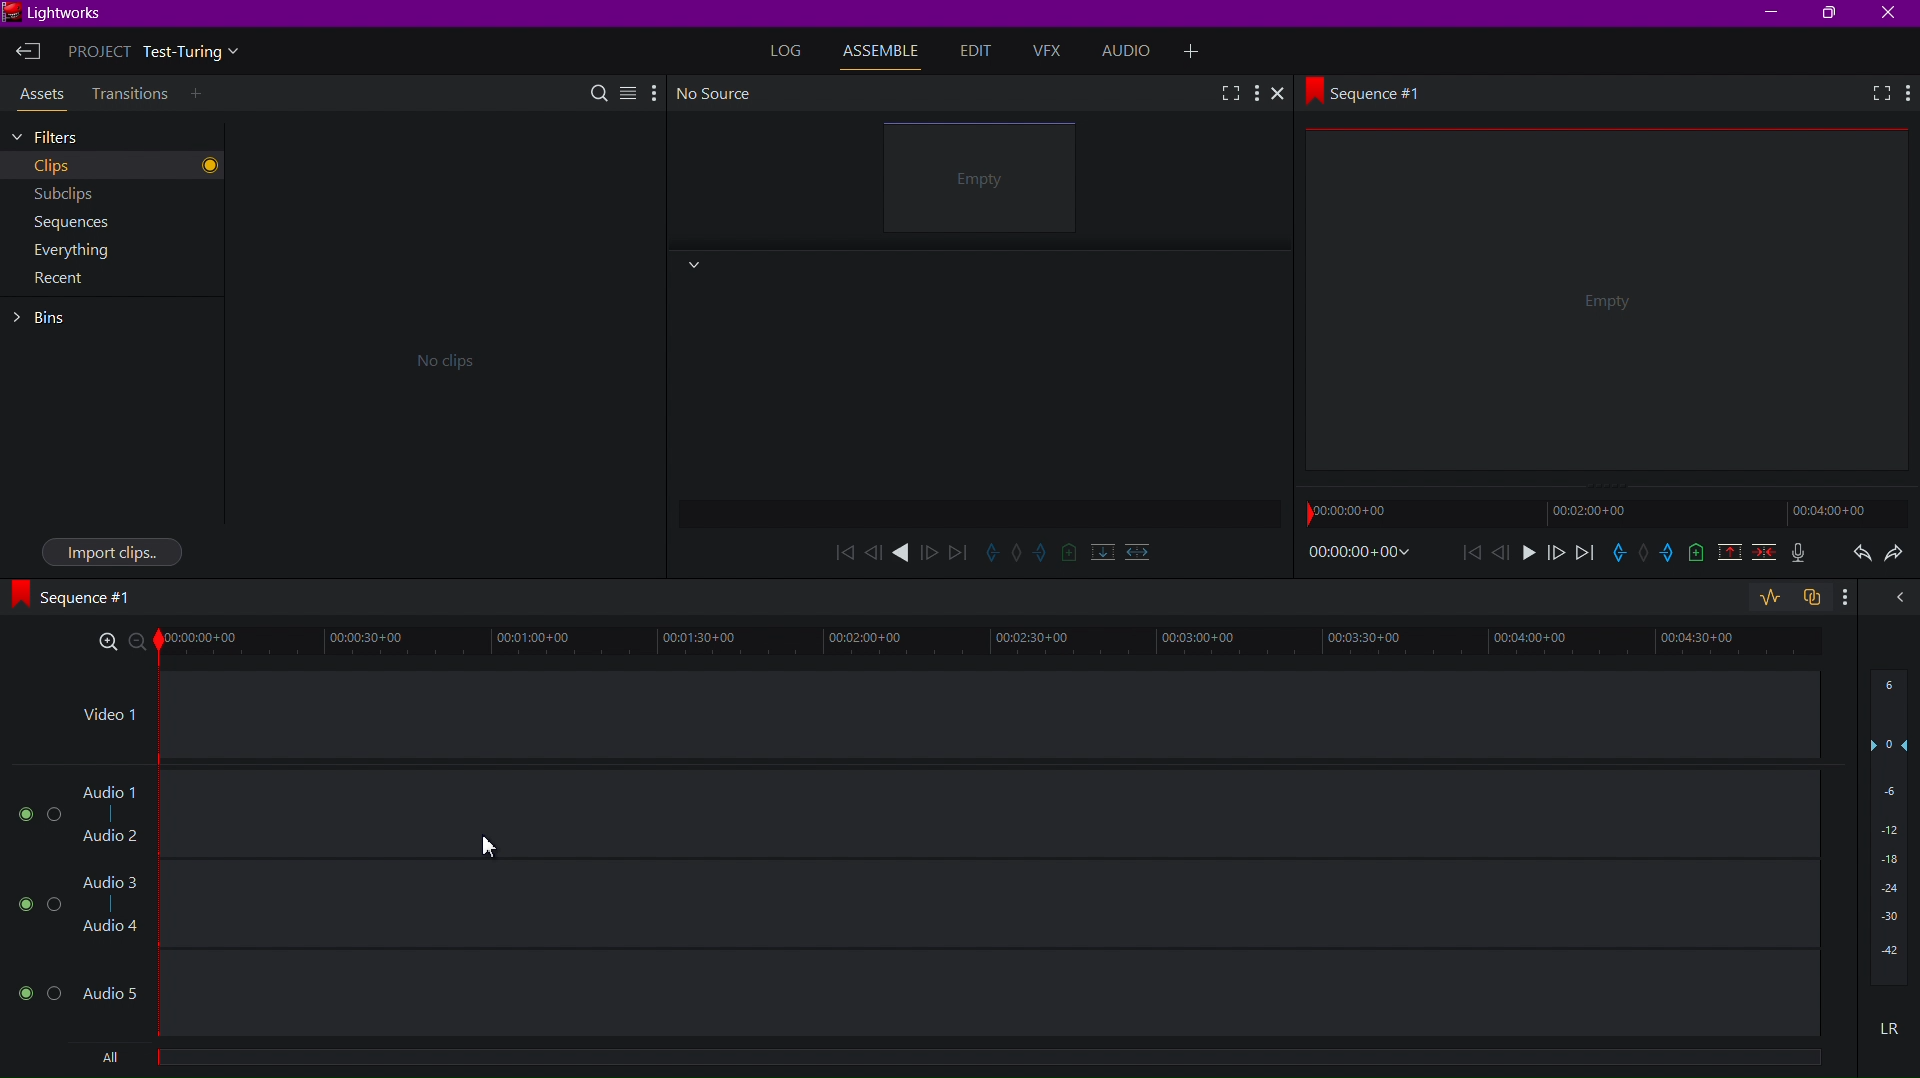 Image resolution: width=1920 pixels, height=1078 pixels. Describe the element at coordinates (160, 54) in the screenshot. I see `Project` at that location.